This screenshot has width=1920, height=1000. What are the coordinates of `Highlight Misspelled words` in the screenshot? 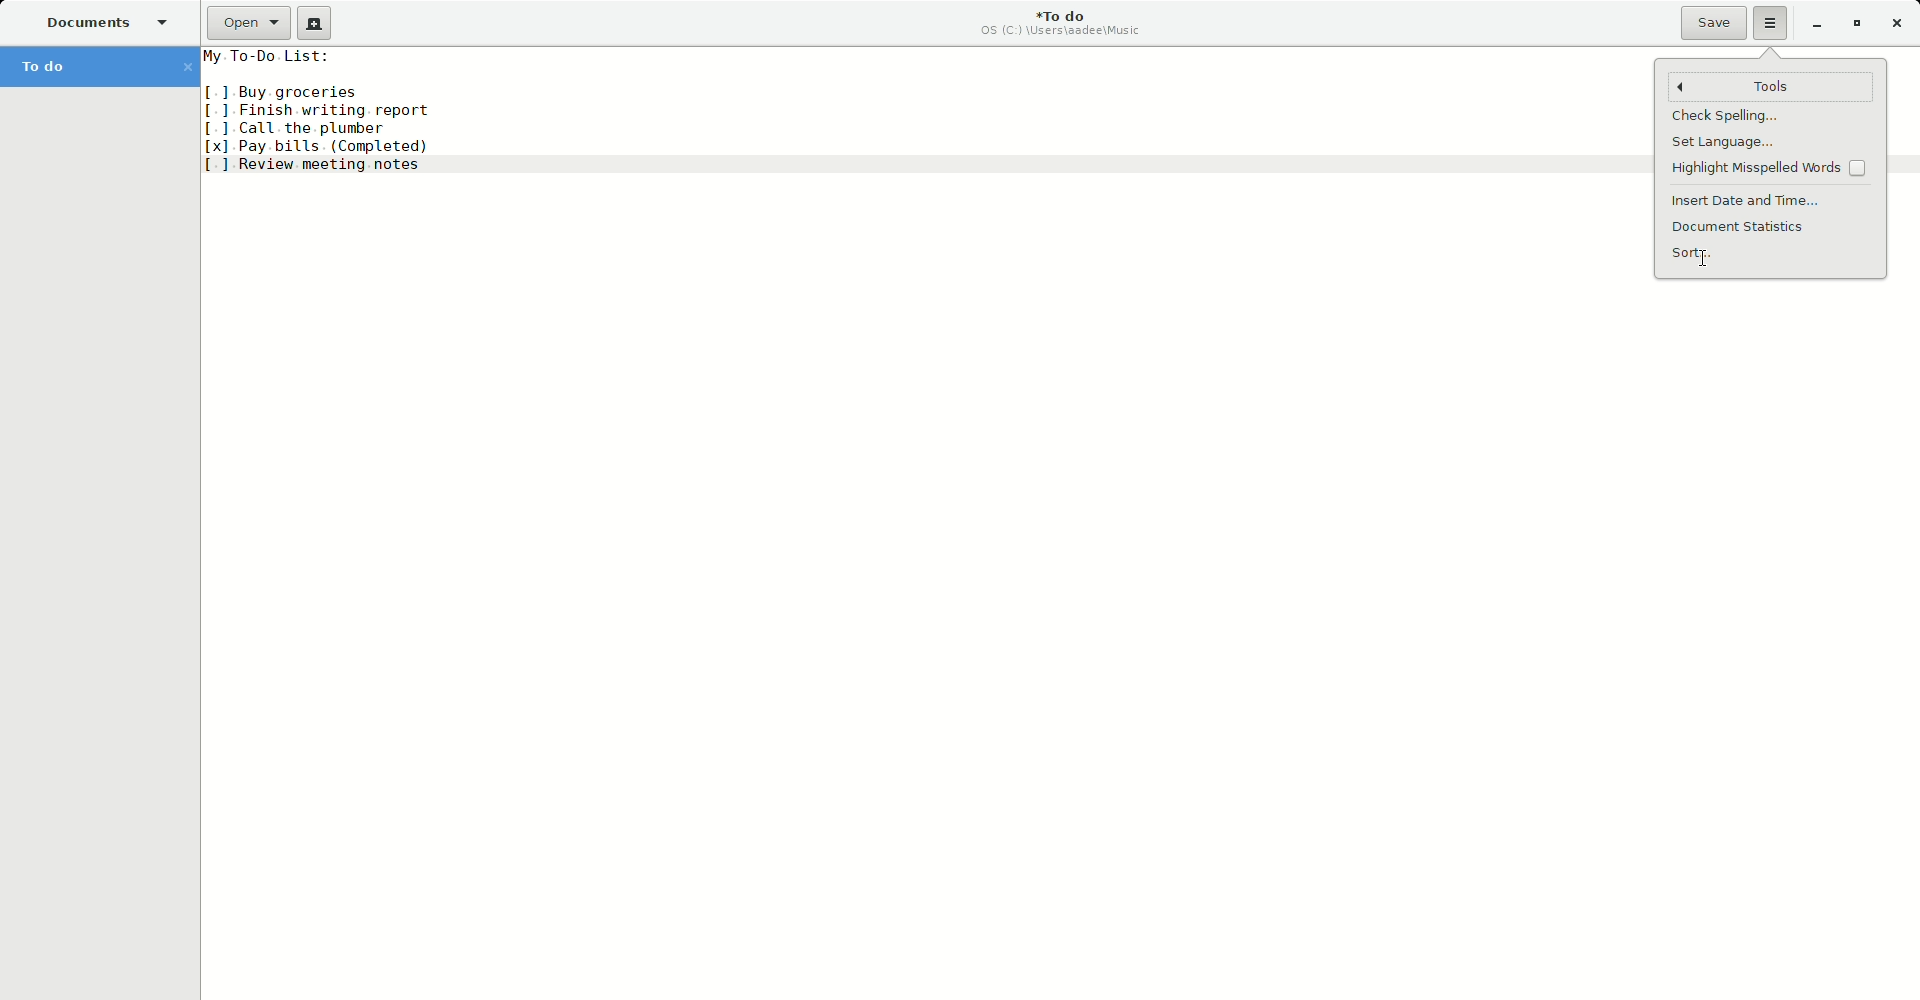 It's located at (1770, 166).